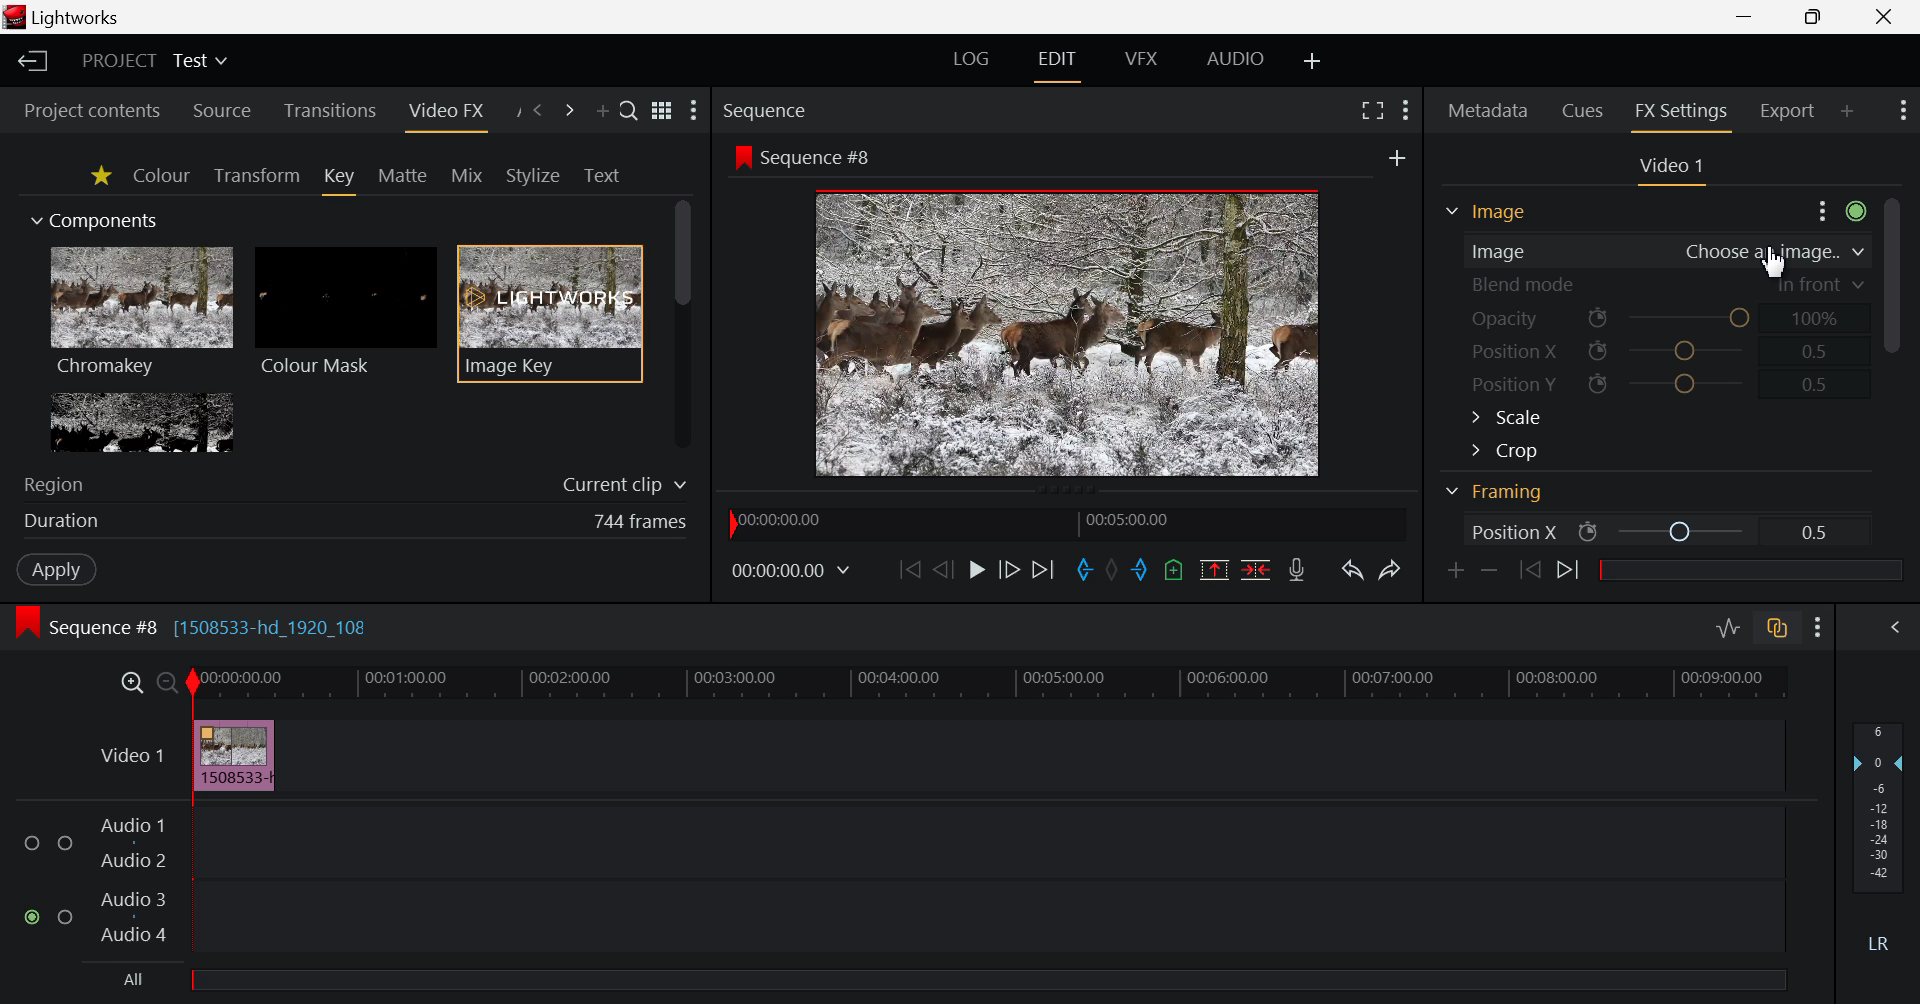 Image resolution: width=1920 pixels, height=1004 pixels. I want to click on Position X, so click(1680, 529).